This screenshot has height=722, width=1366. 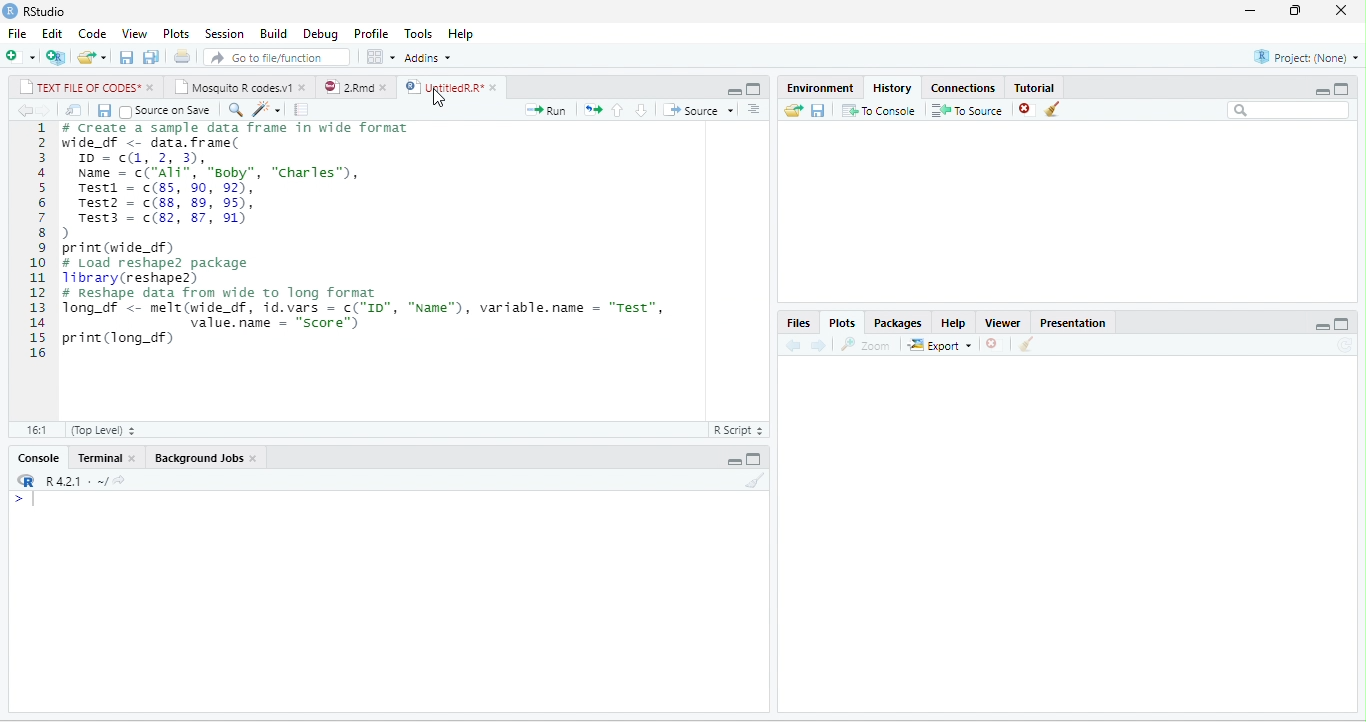 What do you see at coordinates (105, 110) in the screenshot?
I see `save` at bounding box center [105, 110].